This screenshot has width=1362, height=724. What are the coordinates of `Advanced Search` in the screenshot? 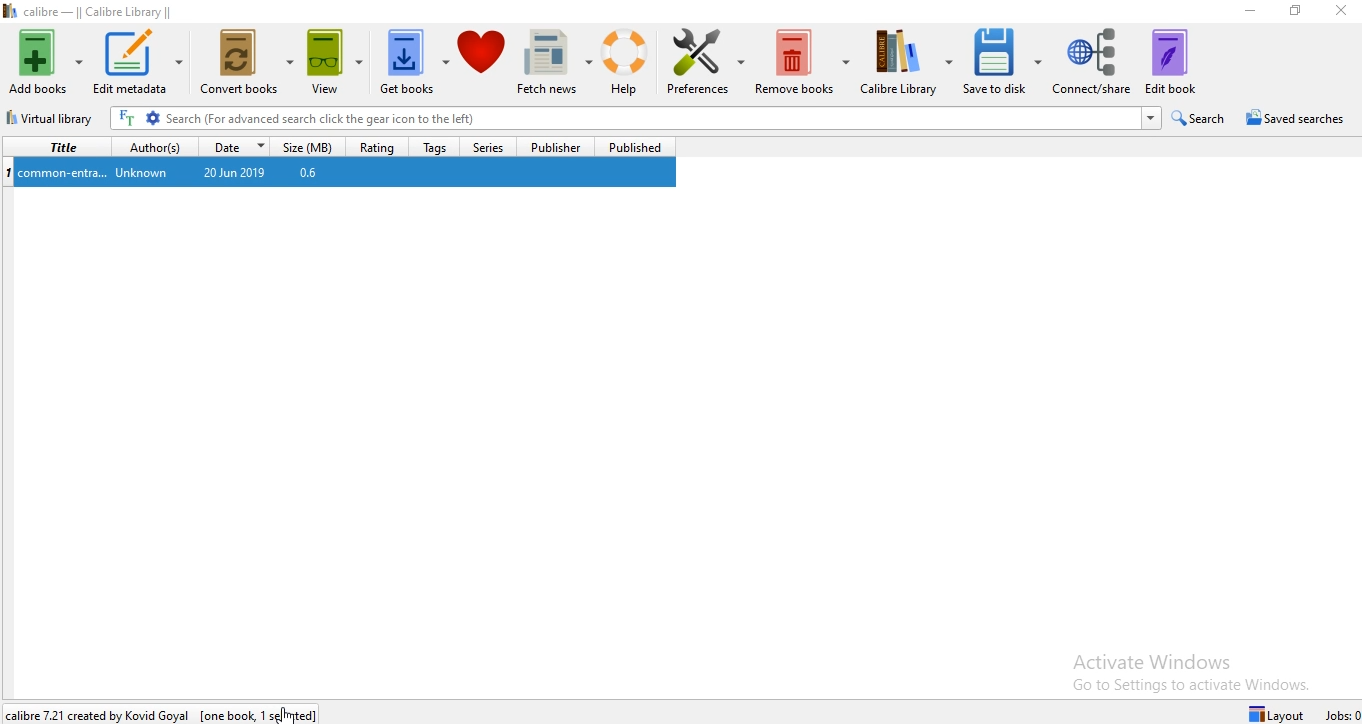 It's located at (152, 119).